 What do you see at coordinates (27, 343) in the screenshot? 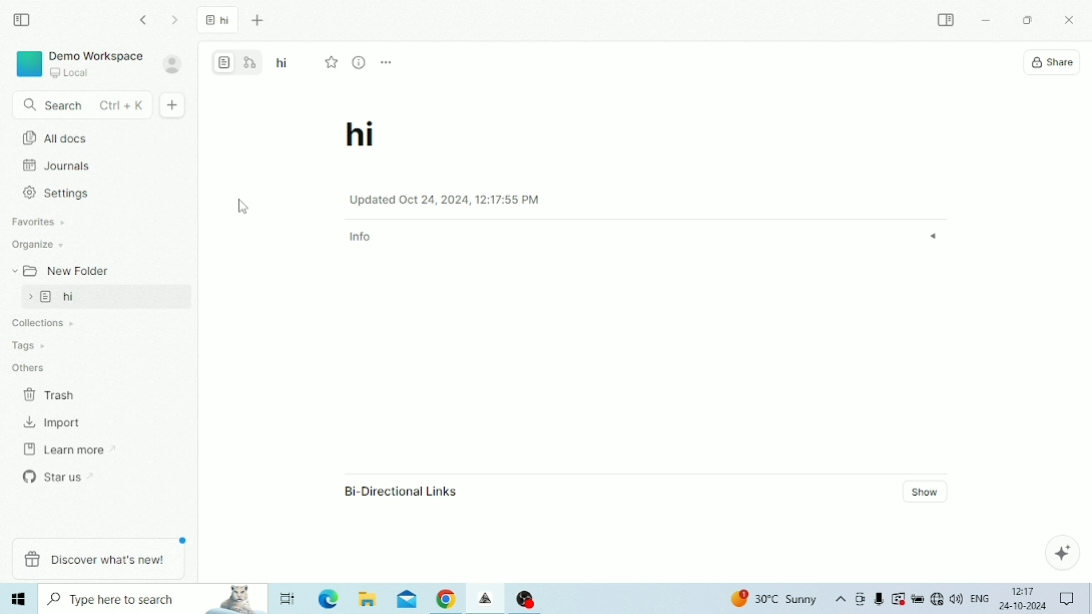
I see `Tags` at bounding box center [27, 343].